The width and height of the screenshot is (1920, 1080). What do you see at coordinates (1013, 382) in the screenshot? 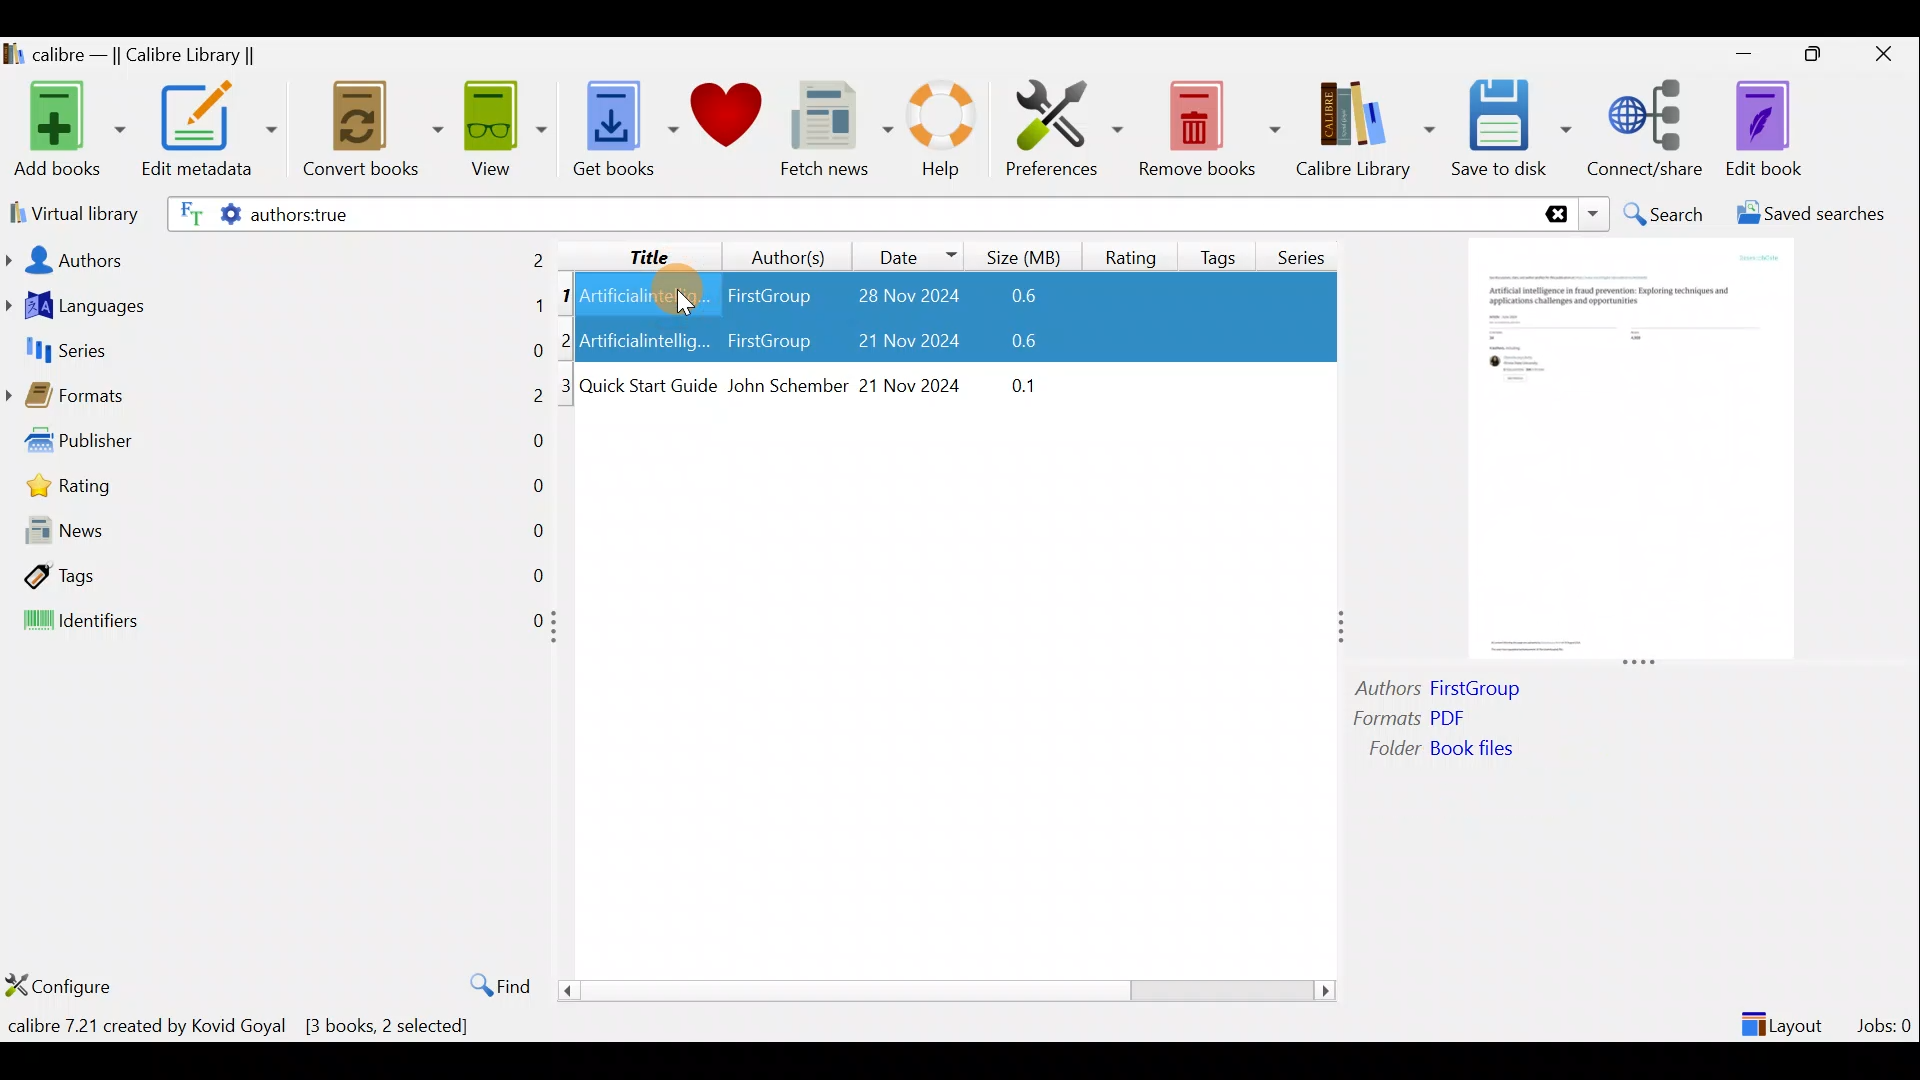
I see `0.1` at bounding box center [1013, 382].